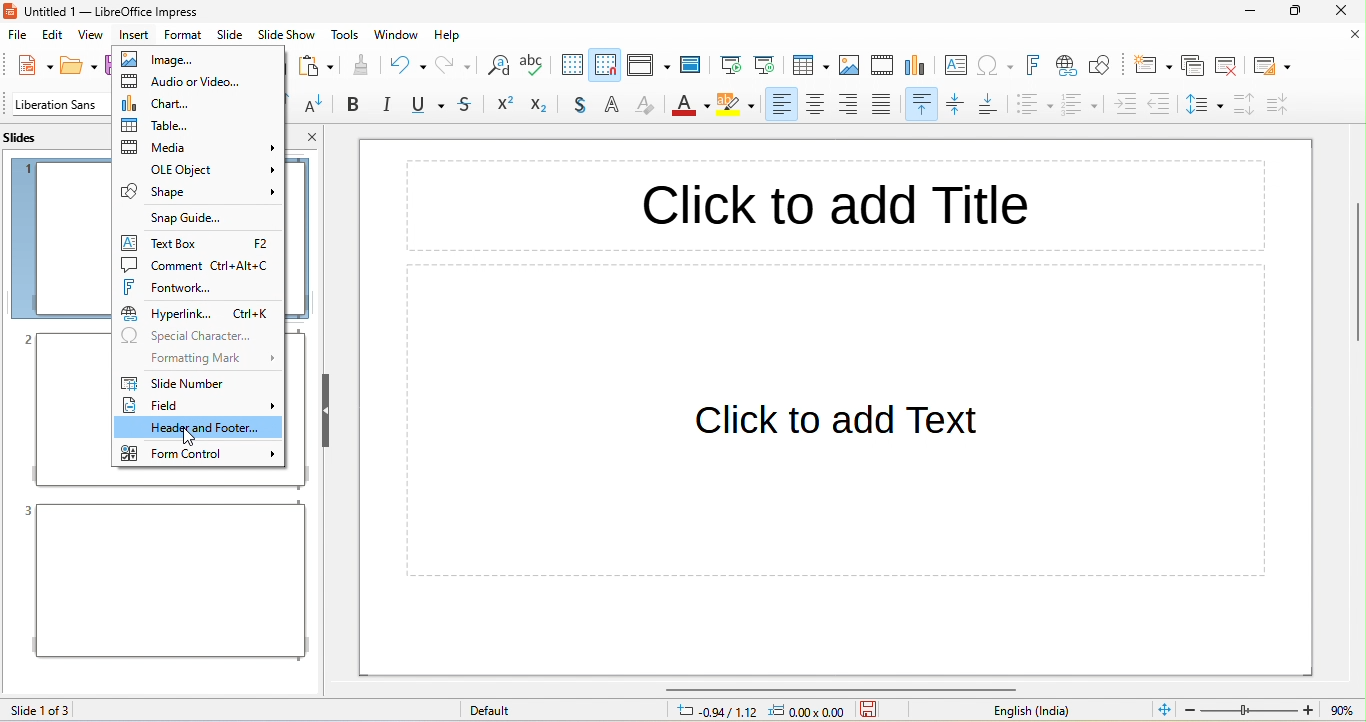 This screenshot has height=722, width=1366. Describe the element at coordinates (232, 34) in the screenshot. I see `slide` at that location.